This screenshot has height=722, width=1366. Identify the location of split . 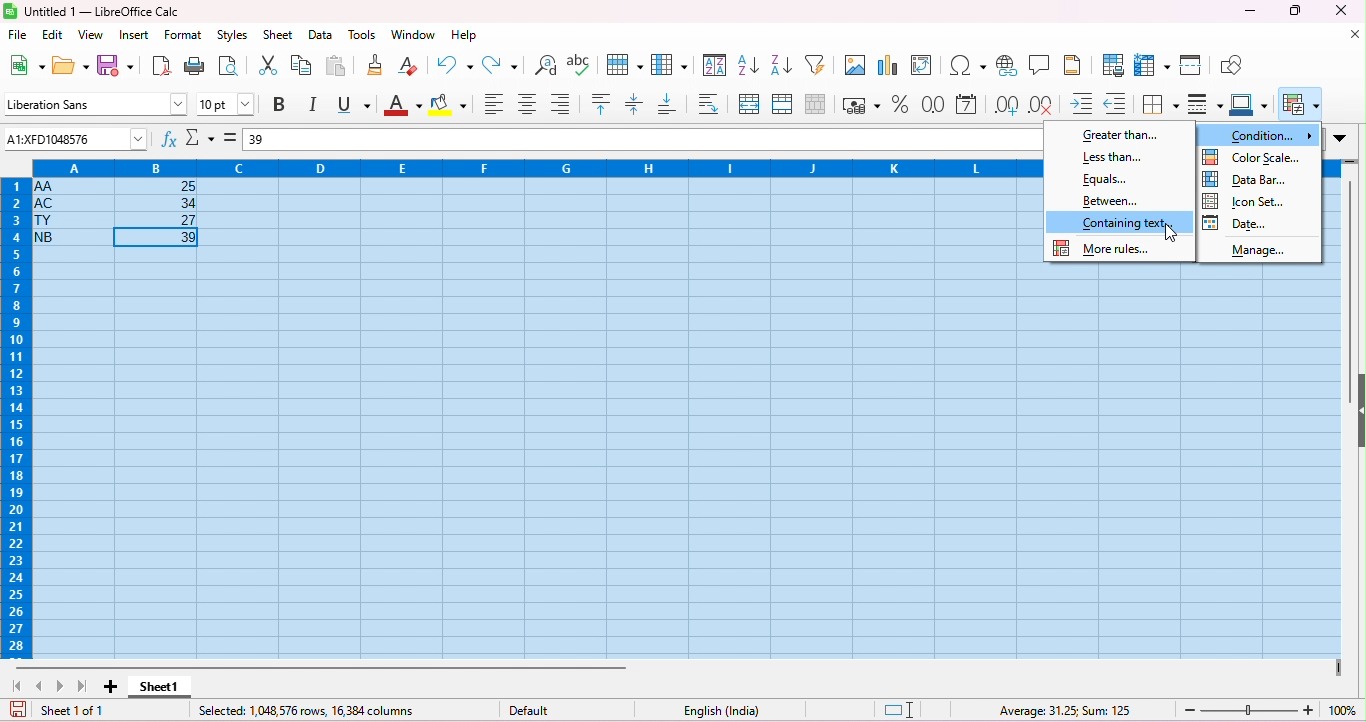
(1193, 64).